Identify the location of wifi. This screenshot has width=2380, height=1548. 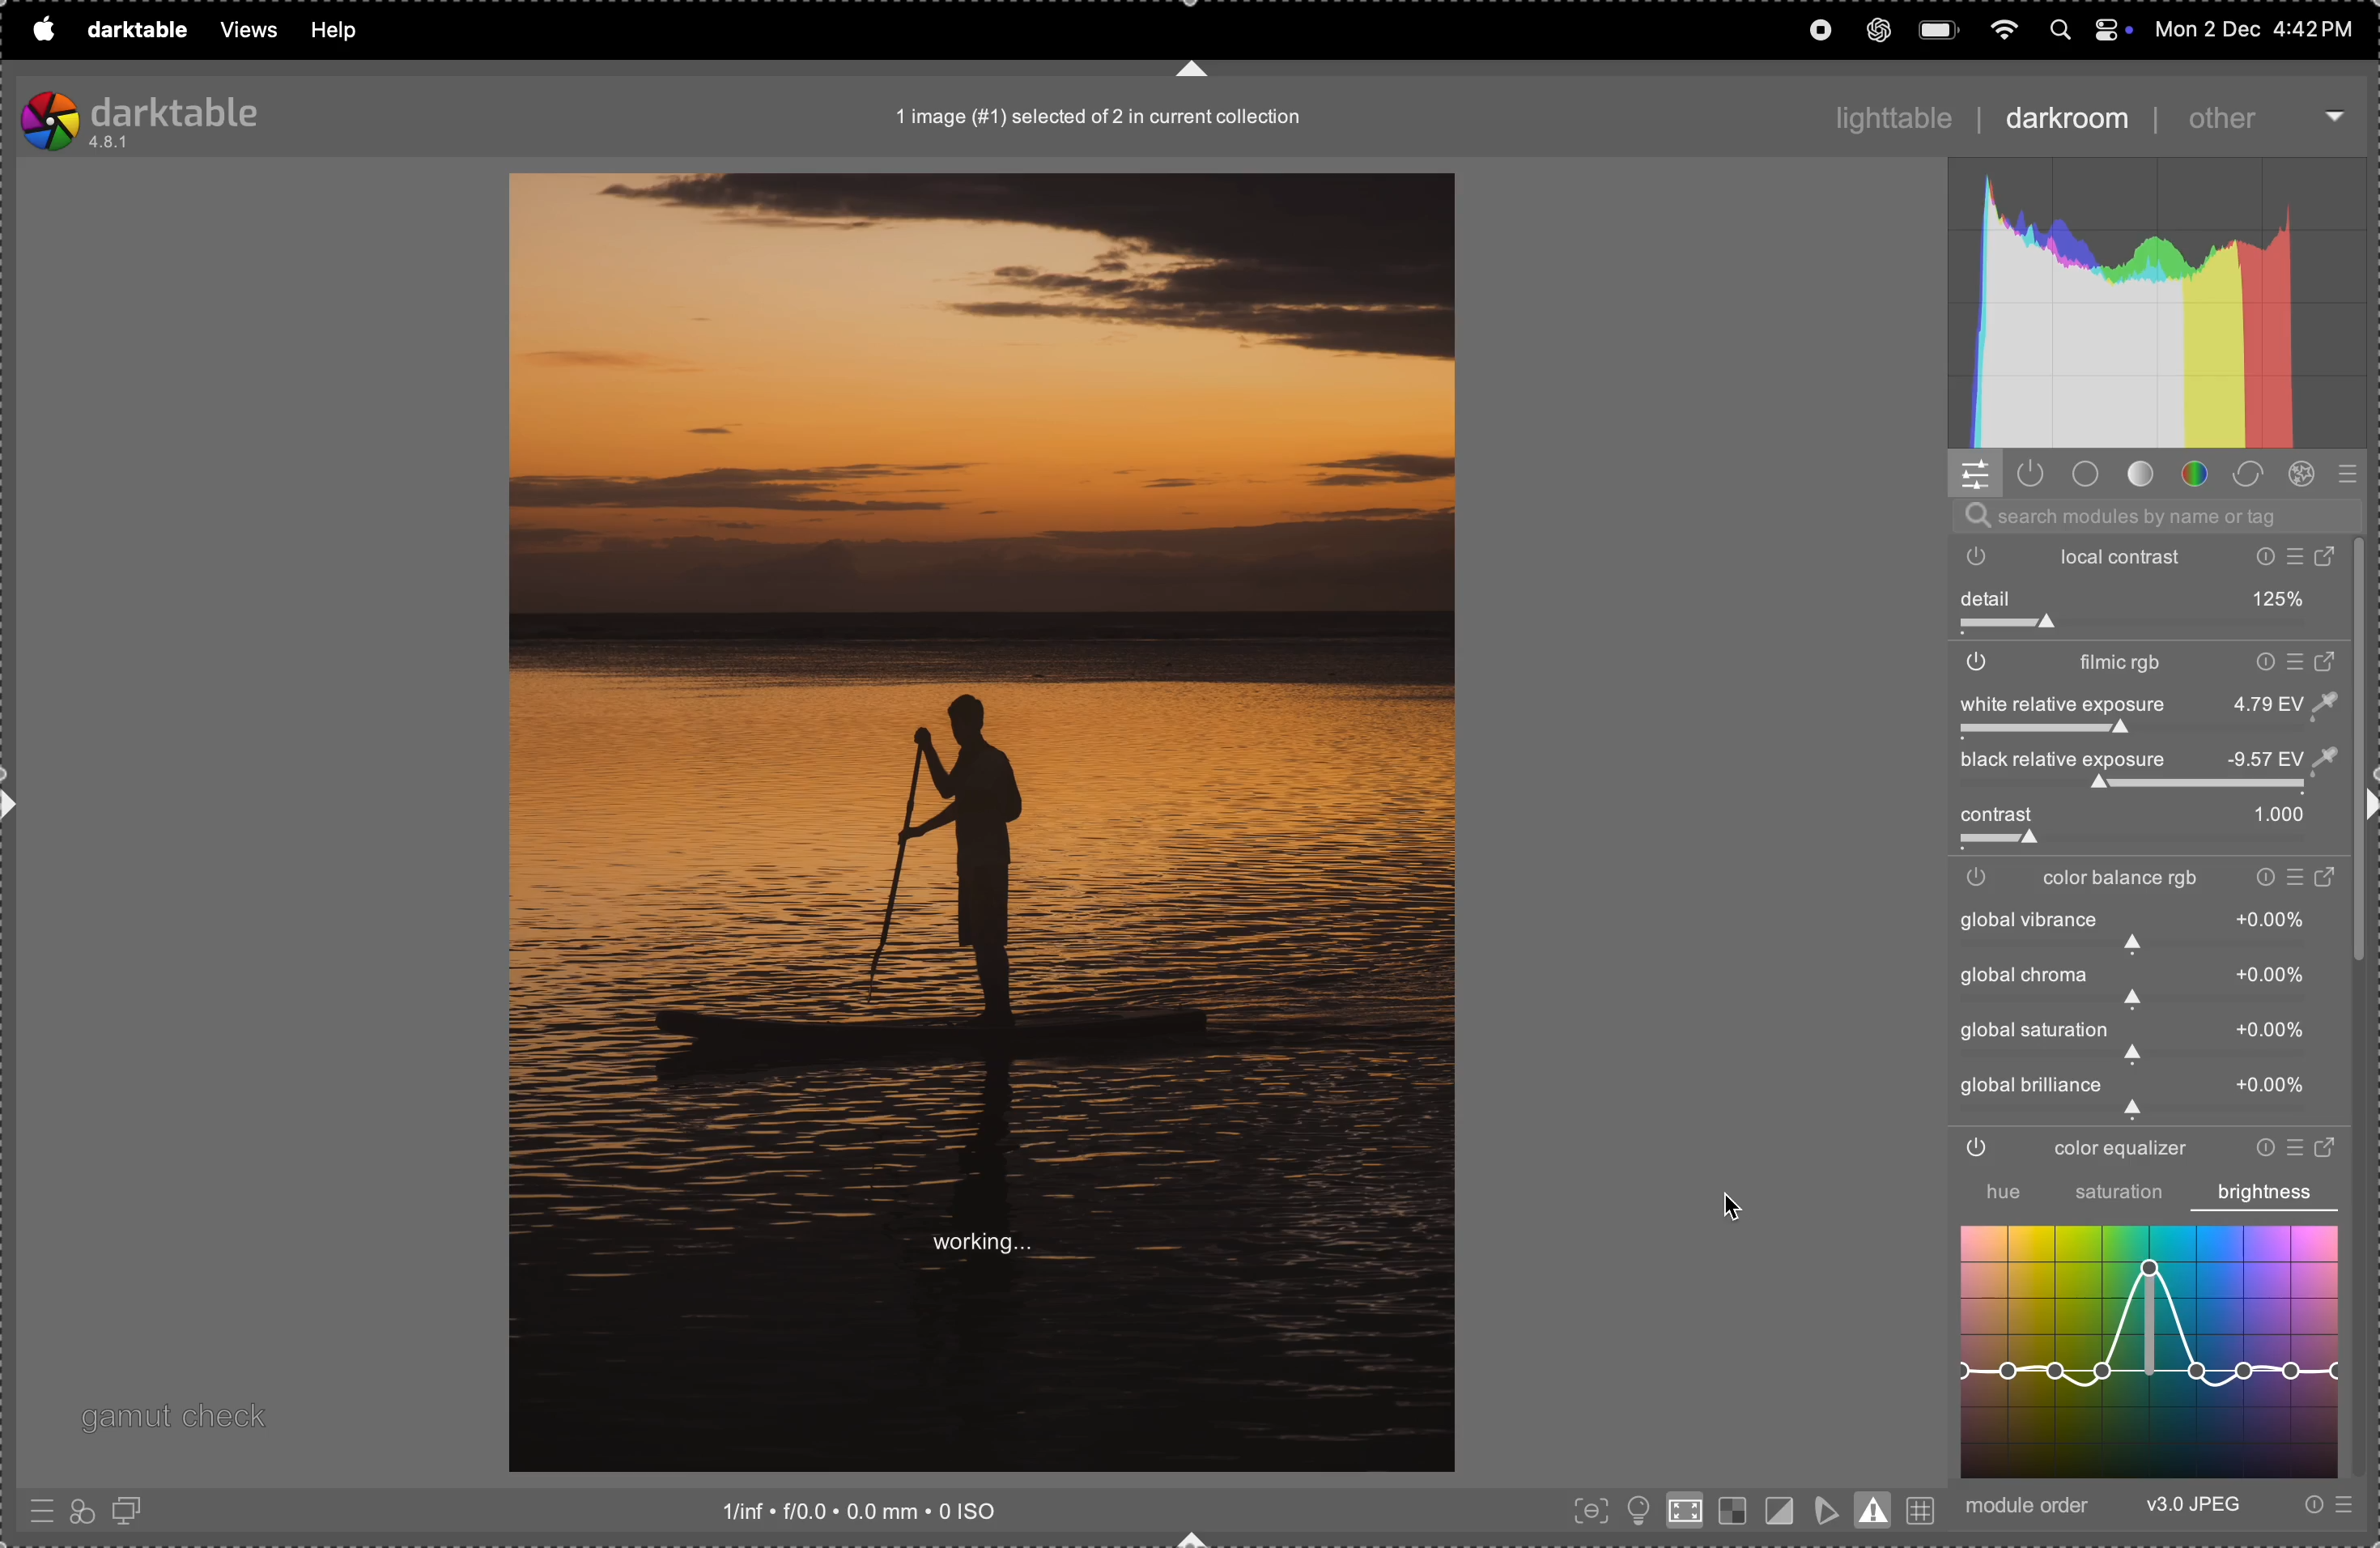
(2000, 27).